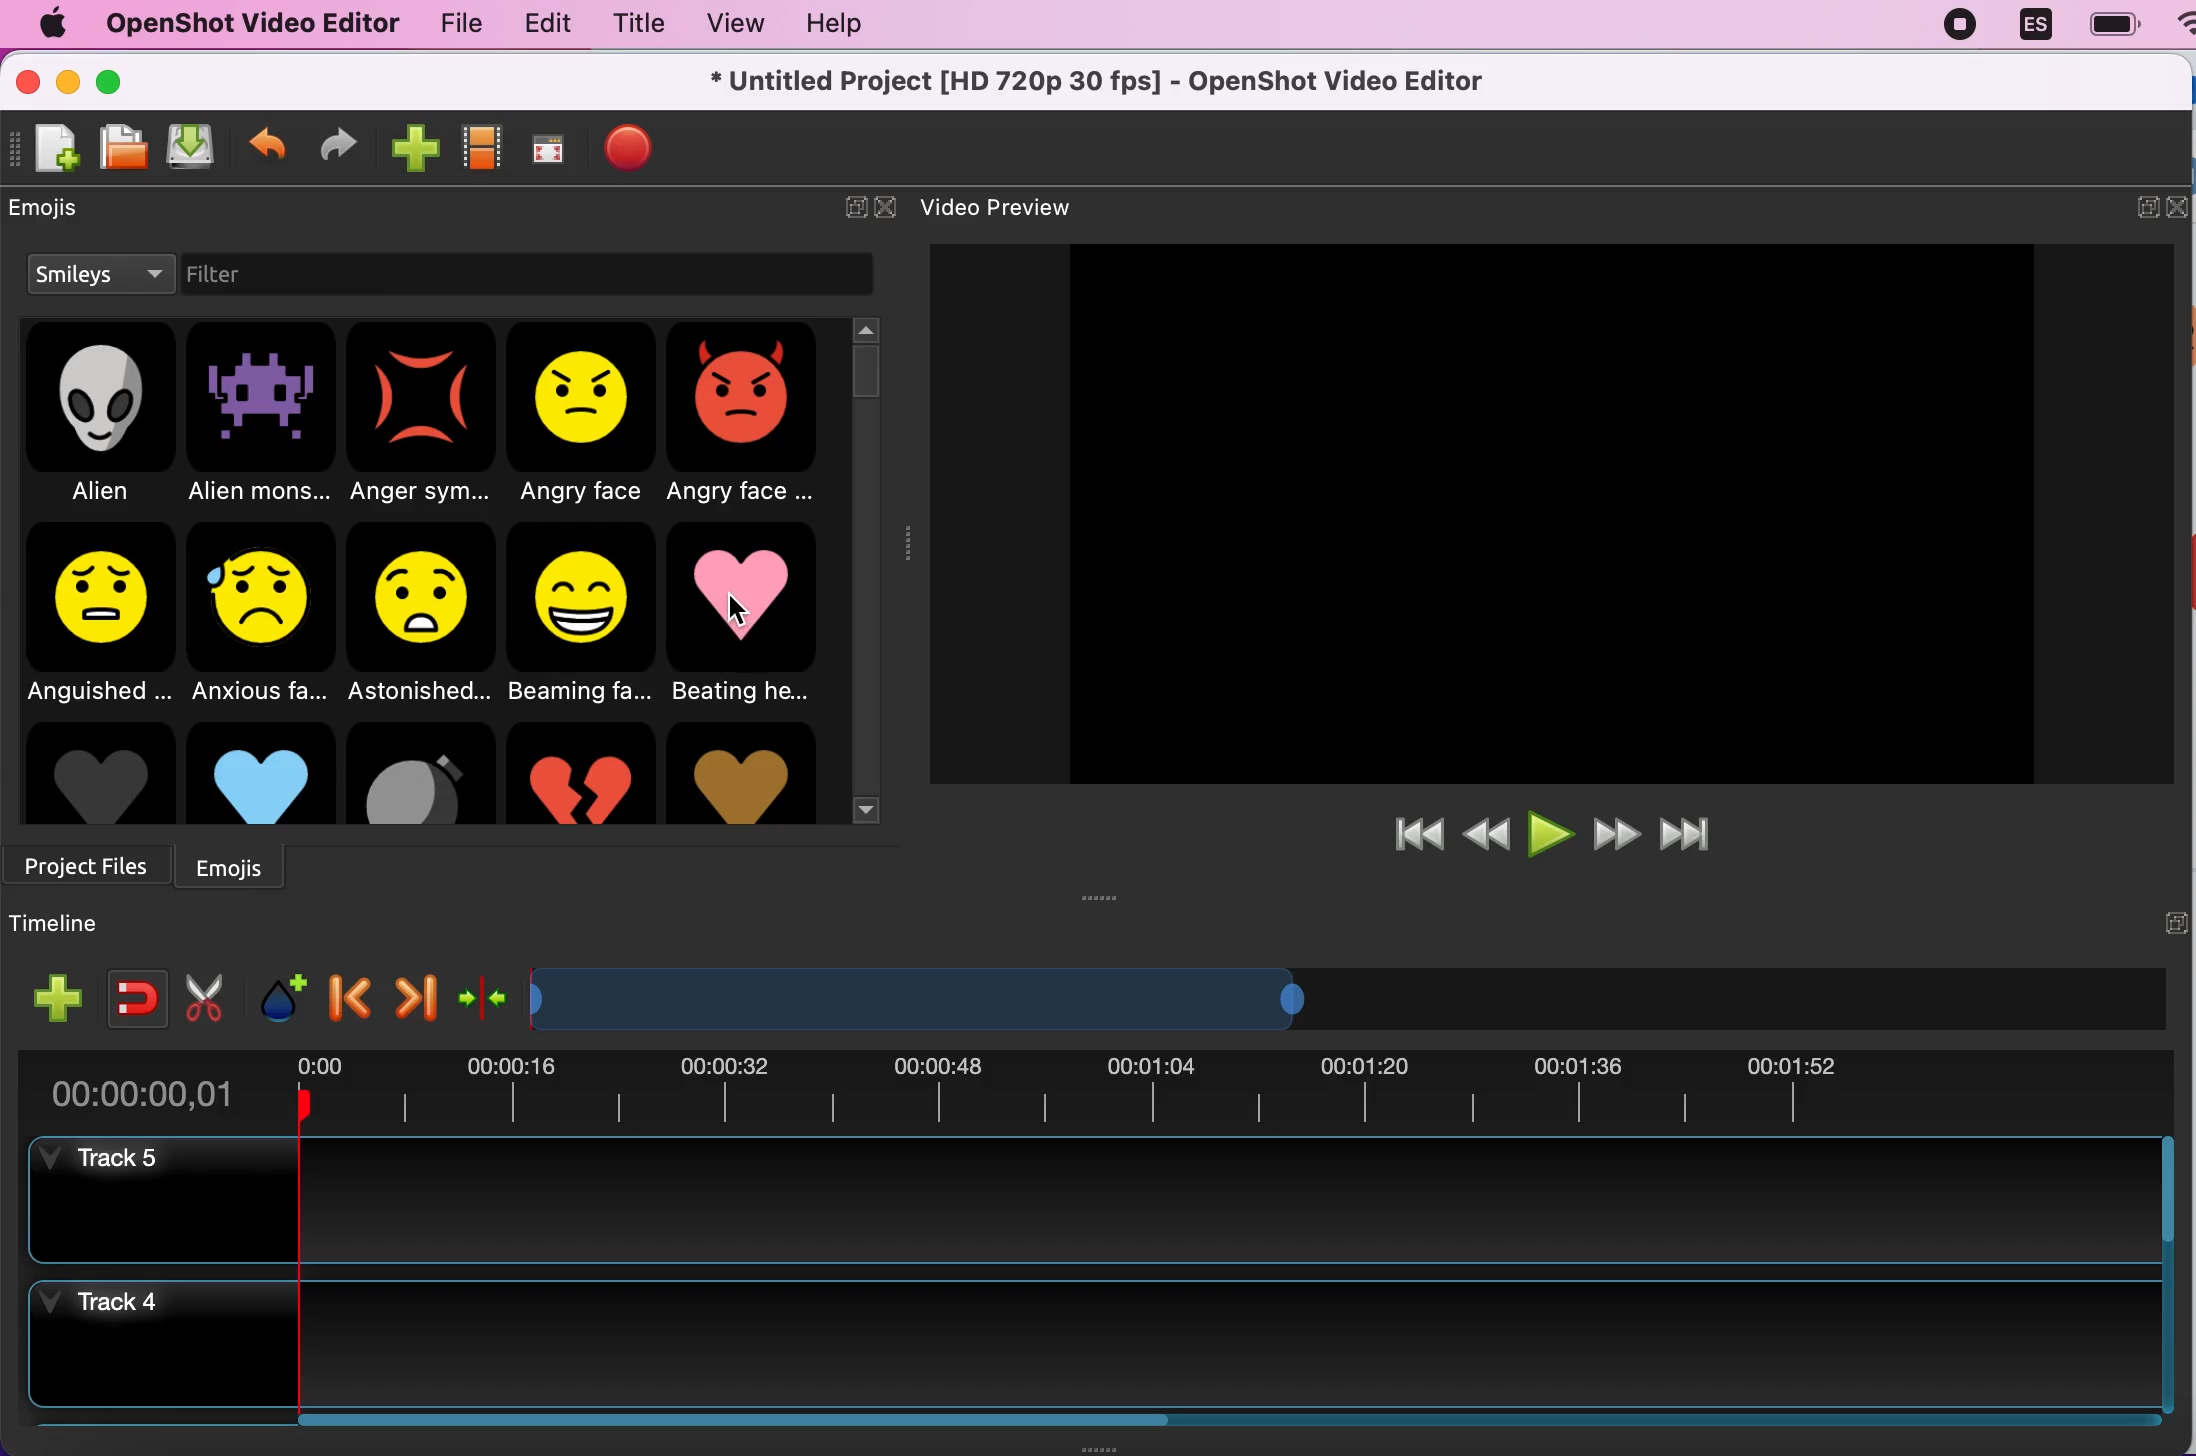  I want to click on choose profiles, so click(482, 148).